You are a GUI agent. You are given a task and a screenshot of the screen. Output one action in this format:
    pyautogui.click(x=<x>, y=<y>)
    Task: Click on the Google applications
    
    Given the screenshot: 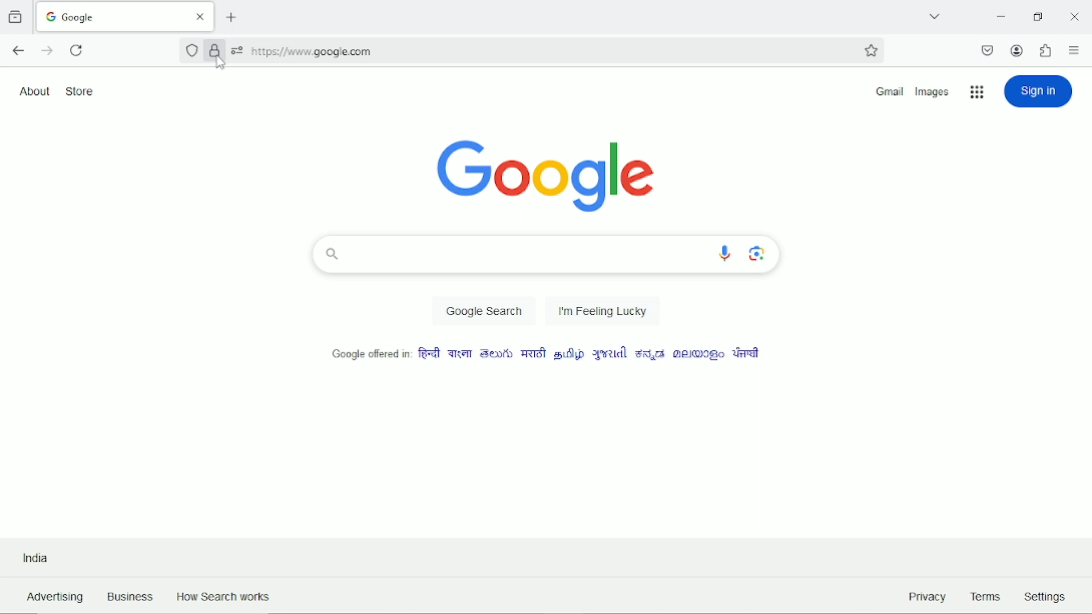 What is the action you would take?
    pyautogui.click(x=977, y=92)
    